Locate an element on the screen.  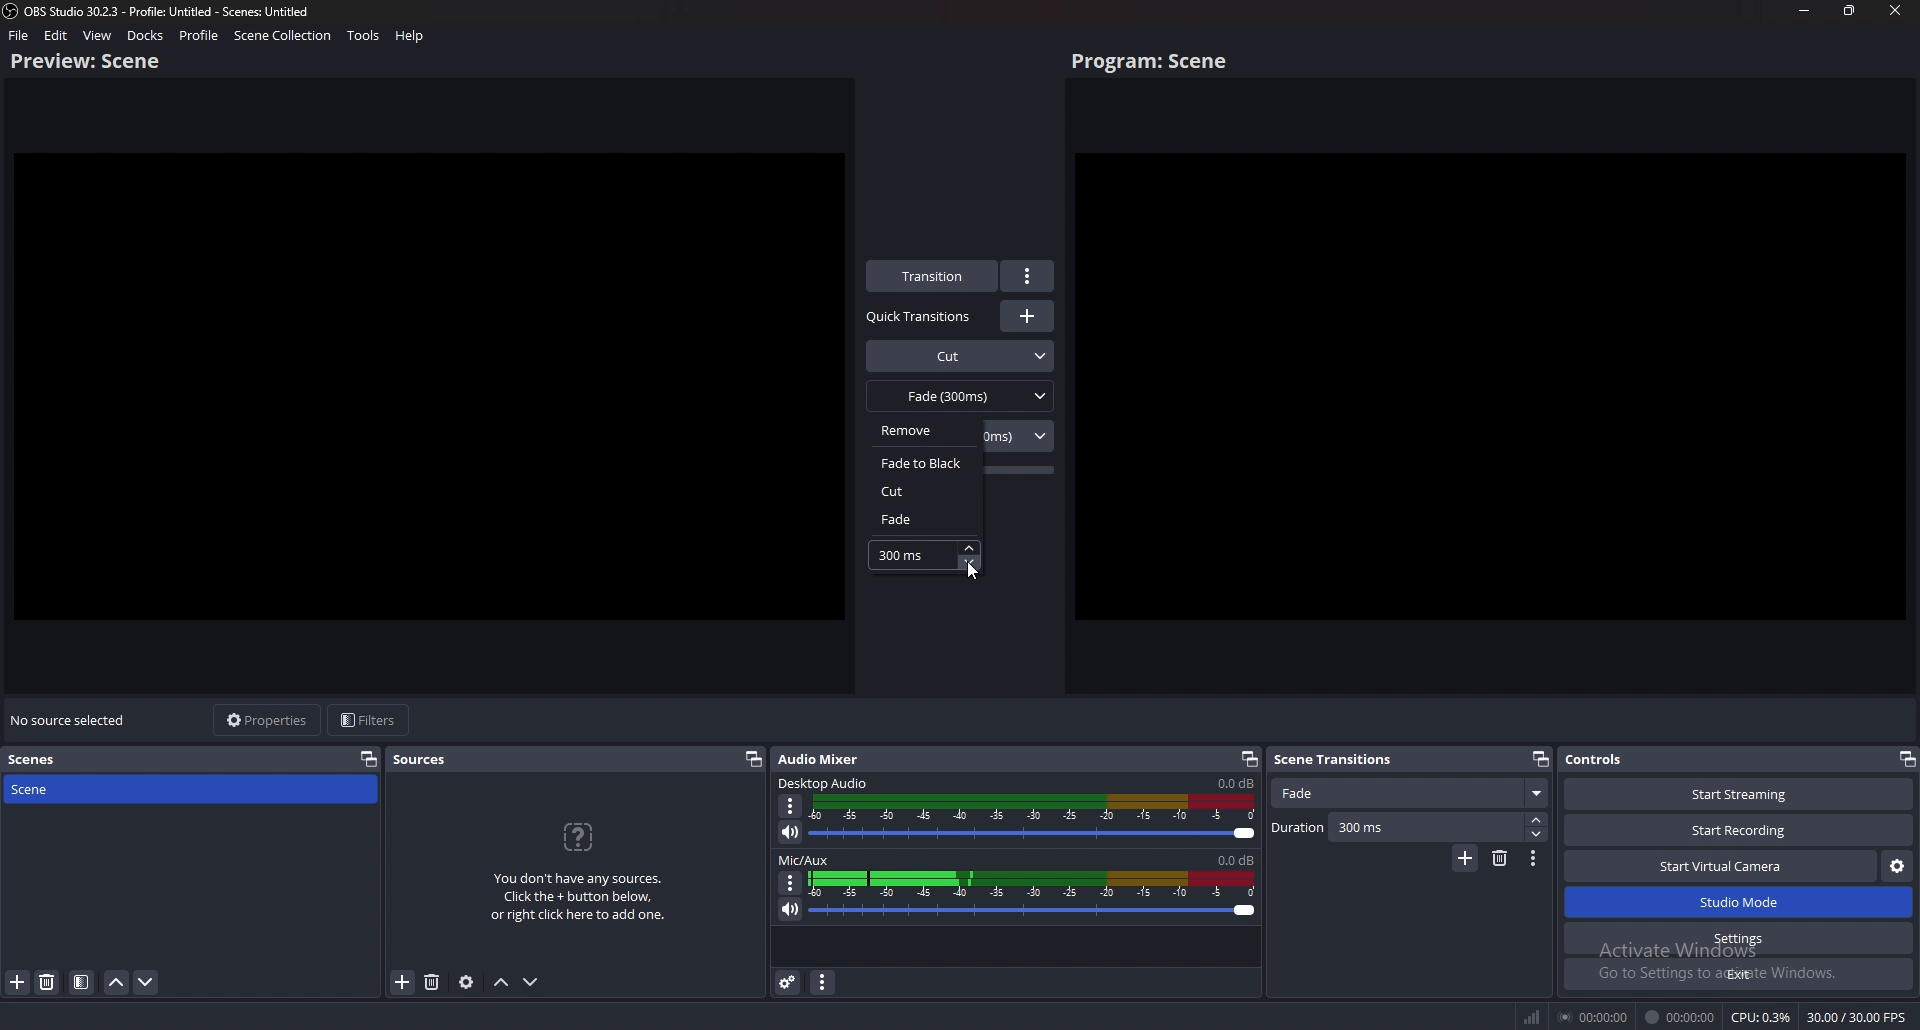
Controls is located at coordinates (1624, 760).